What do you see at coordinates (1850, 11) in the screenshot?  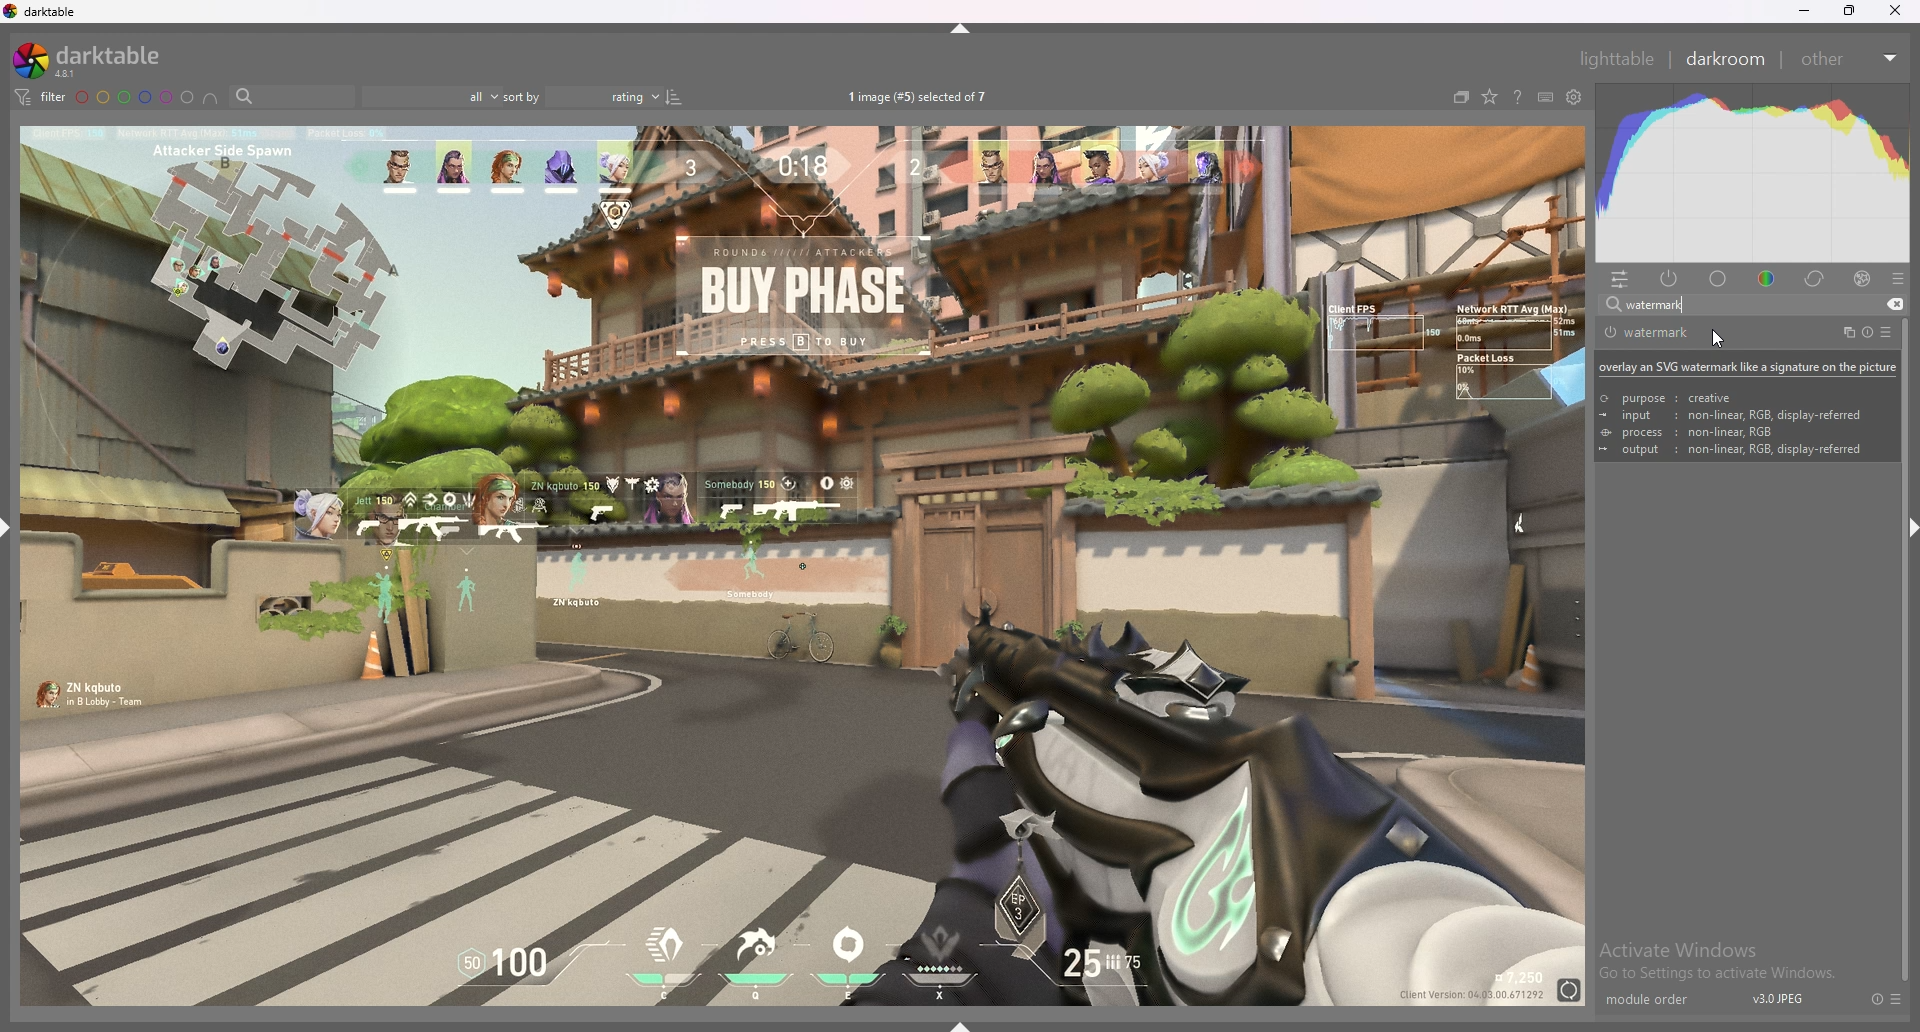 I see `resize` at bounding box center [1850, 11].